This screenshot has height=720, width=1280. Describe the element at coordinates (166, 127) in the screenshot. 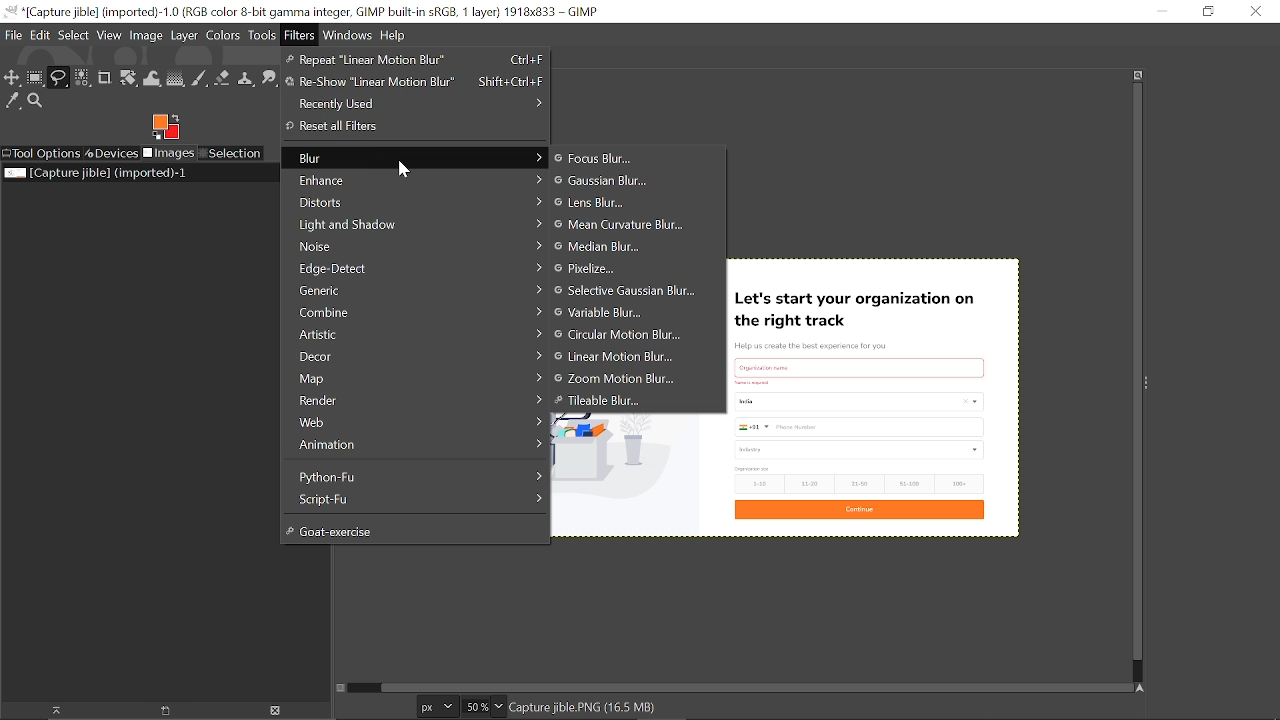

I see `Foreground color` at that location.